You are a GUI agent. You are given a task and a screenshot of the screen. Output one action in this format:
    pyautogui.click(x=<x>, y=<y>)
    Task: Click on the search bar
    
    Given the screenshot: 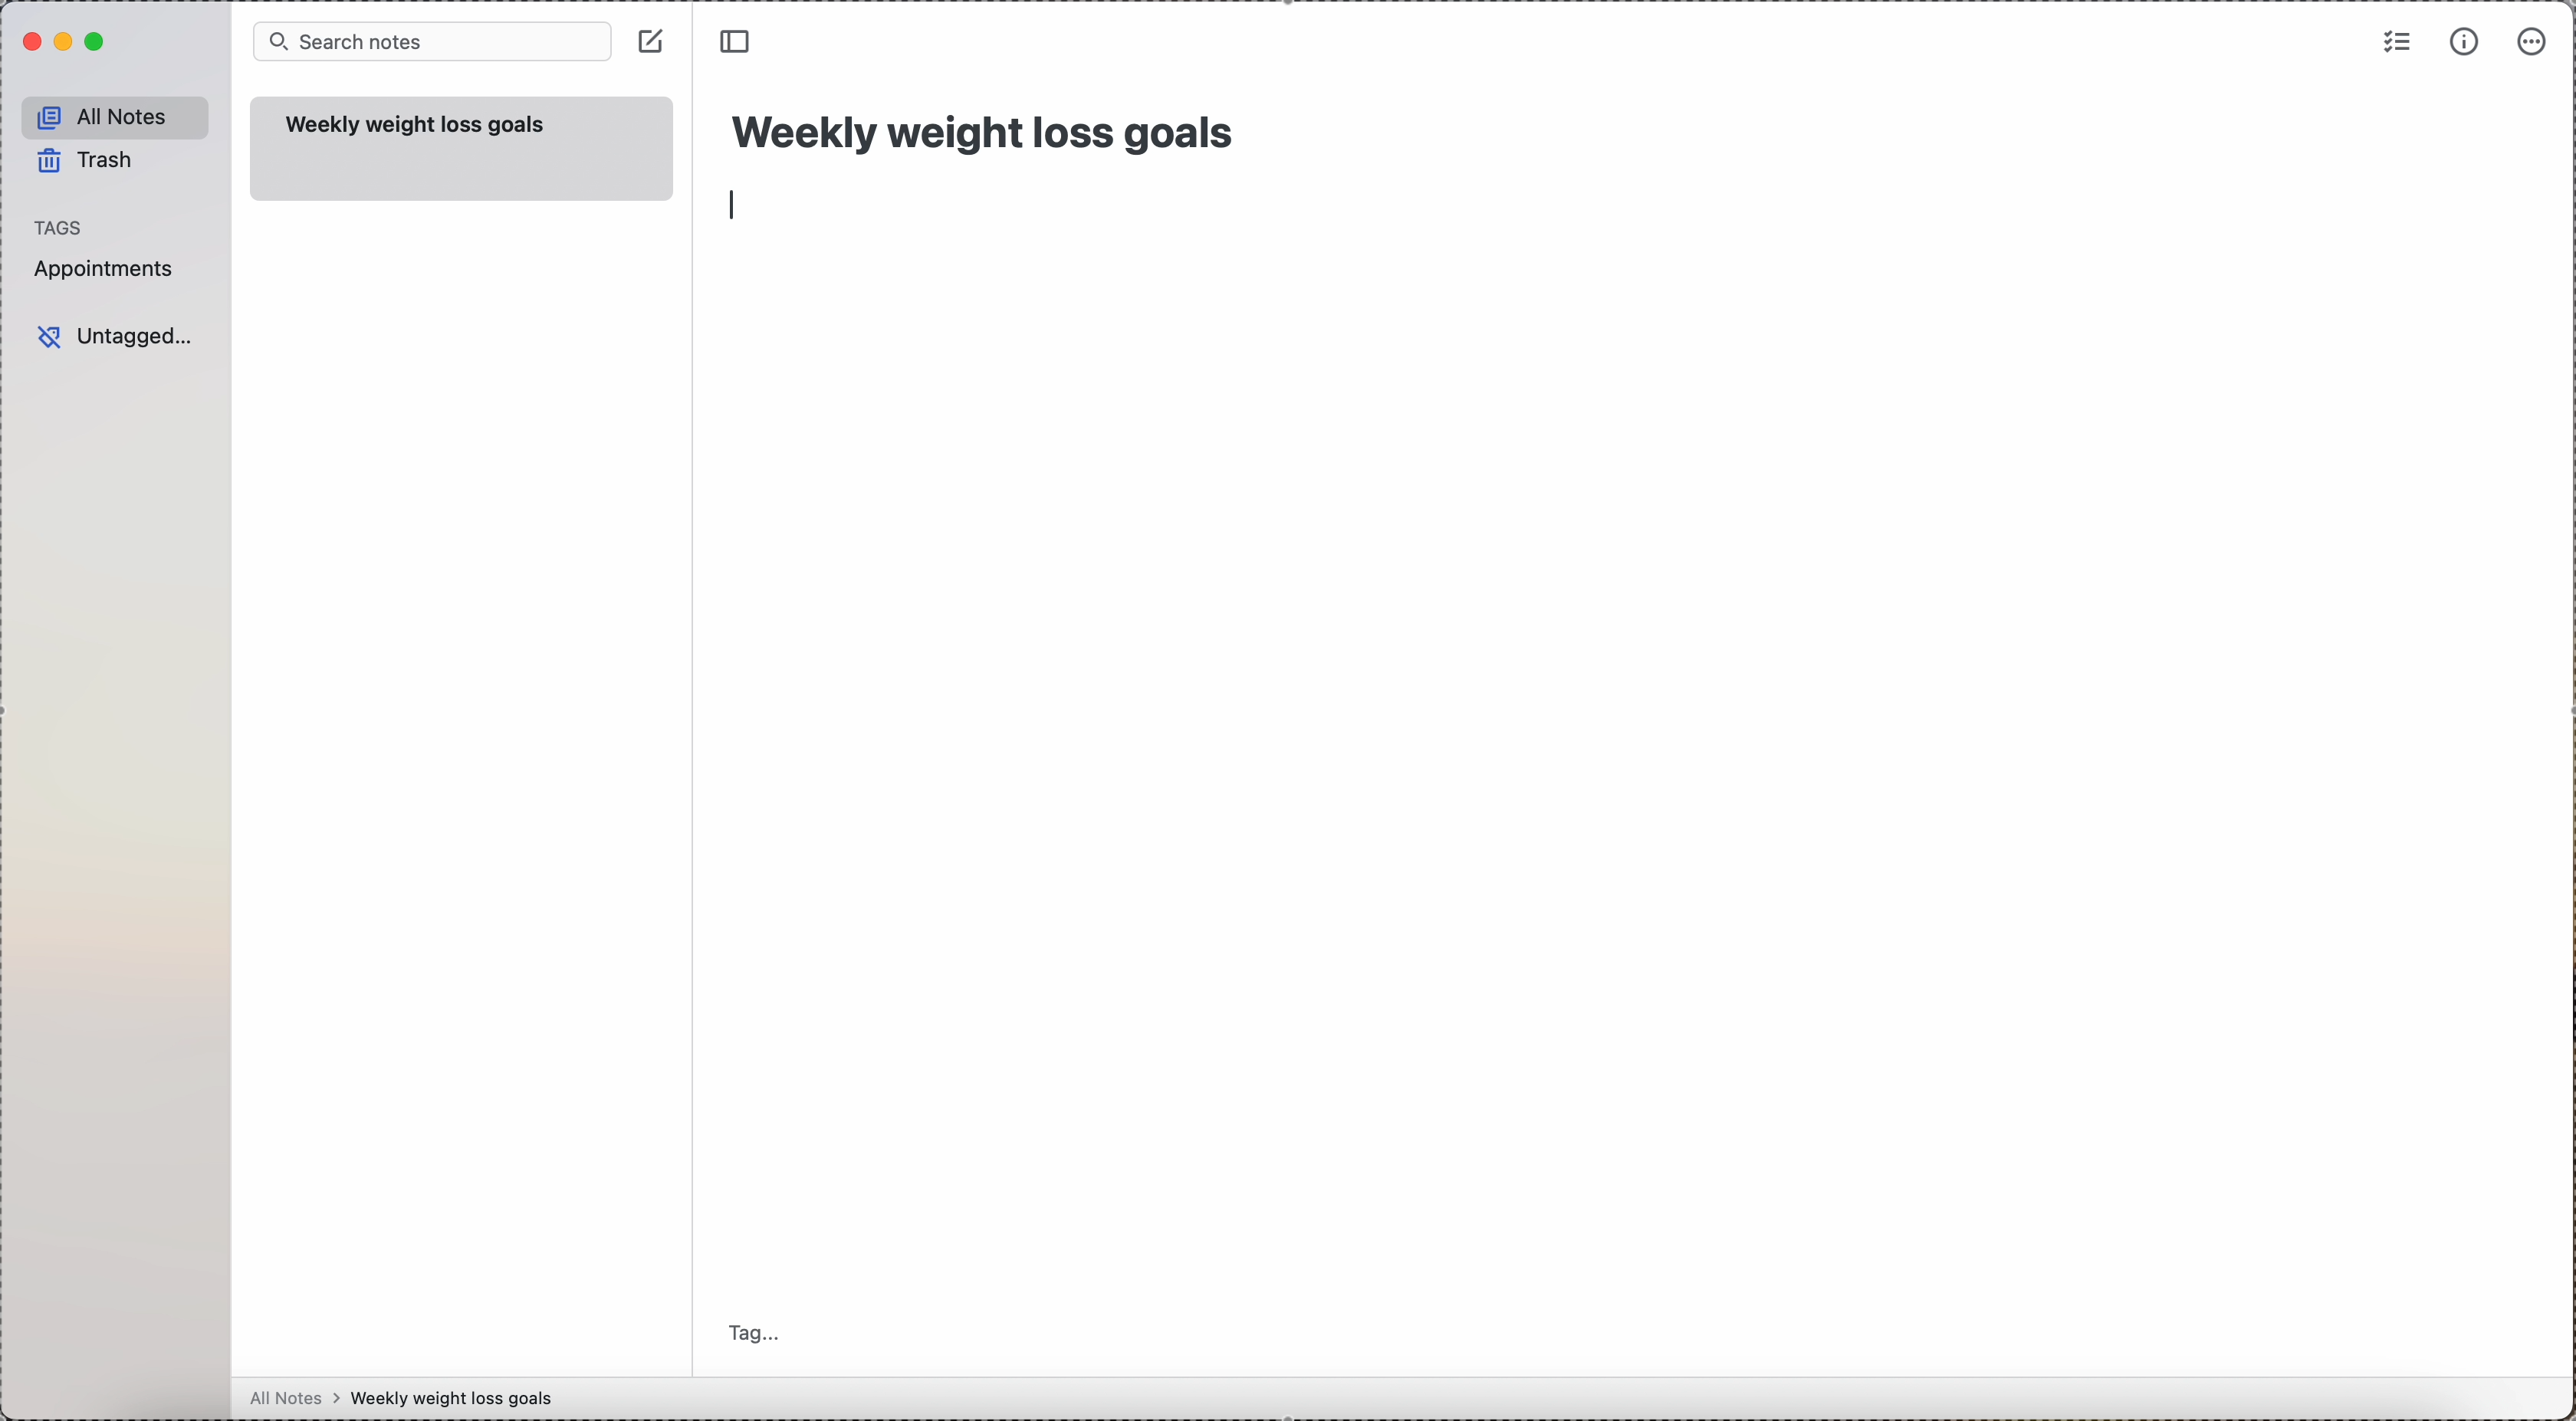 What is the action you would take?
    pyautogui.click(x=433, y=42)
    